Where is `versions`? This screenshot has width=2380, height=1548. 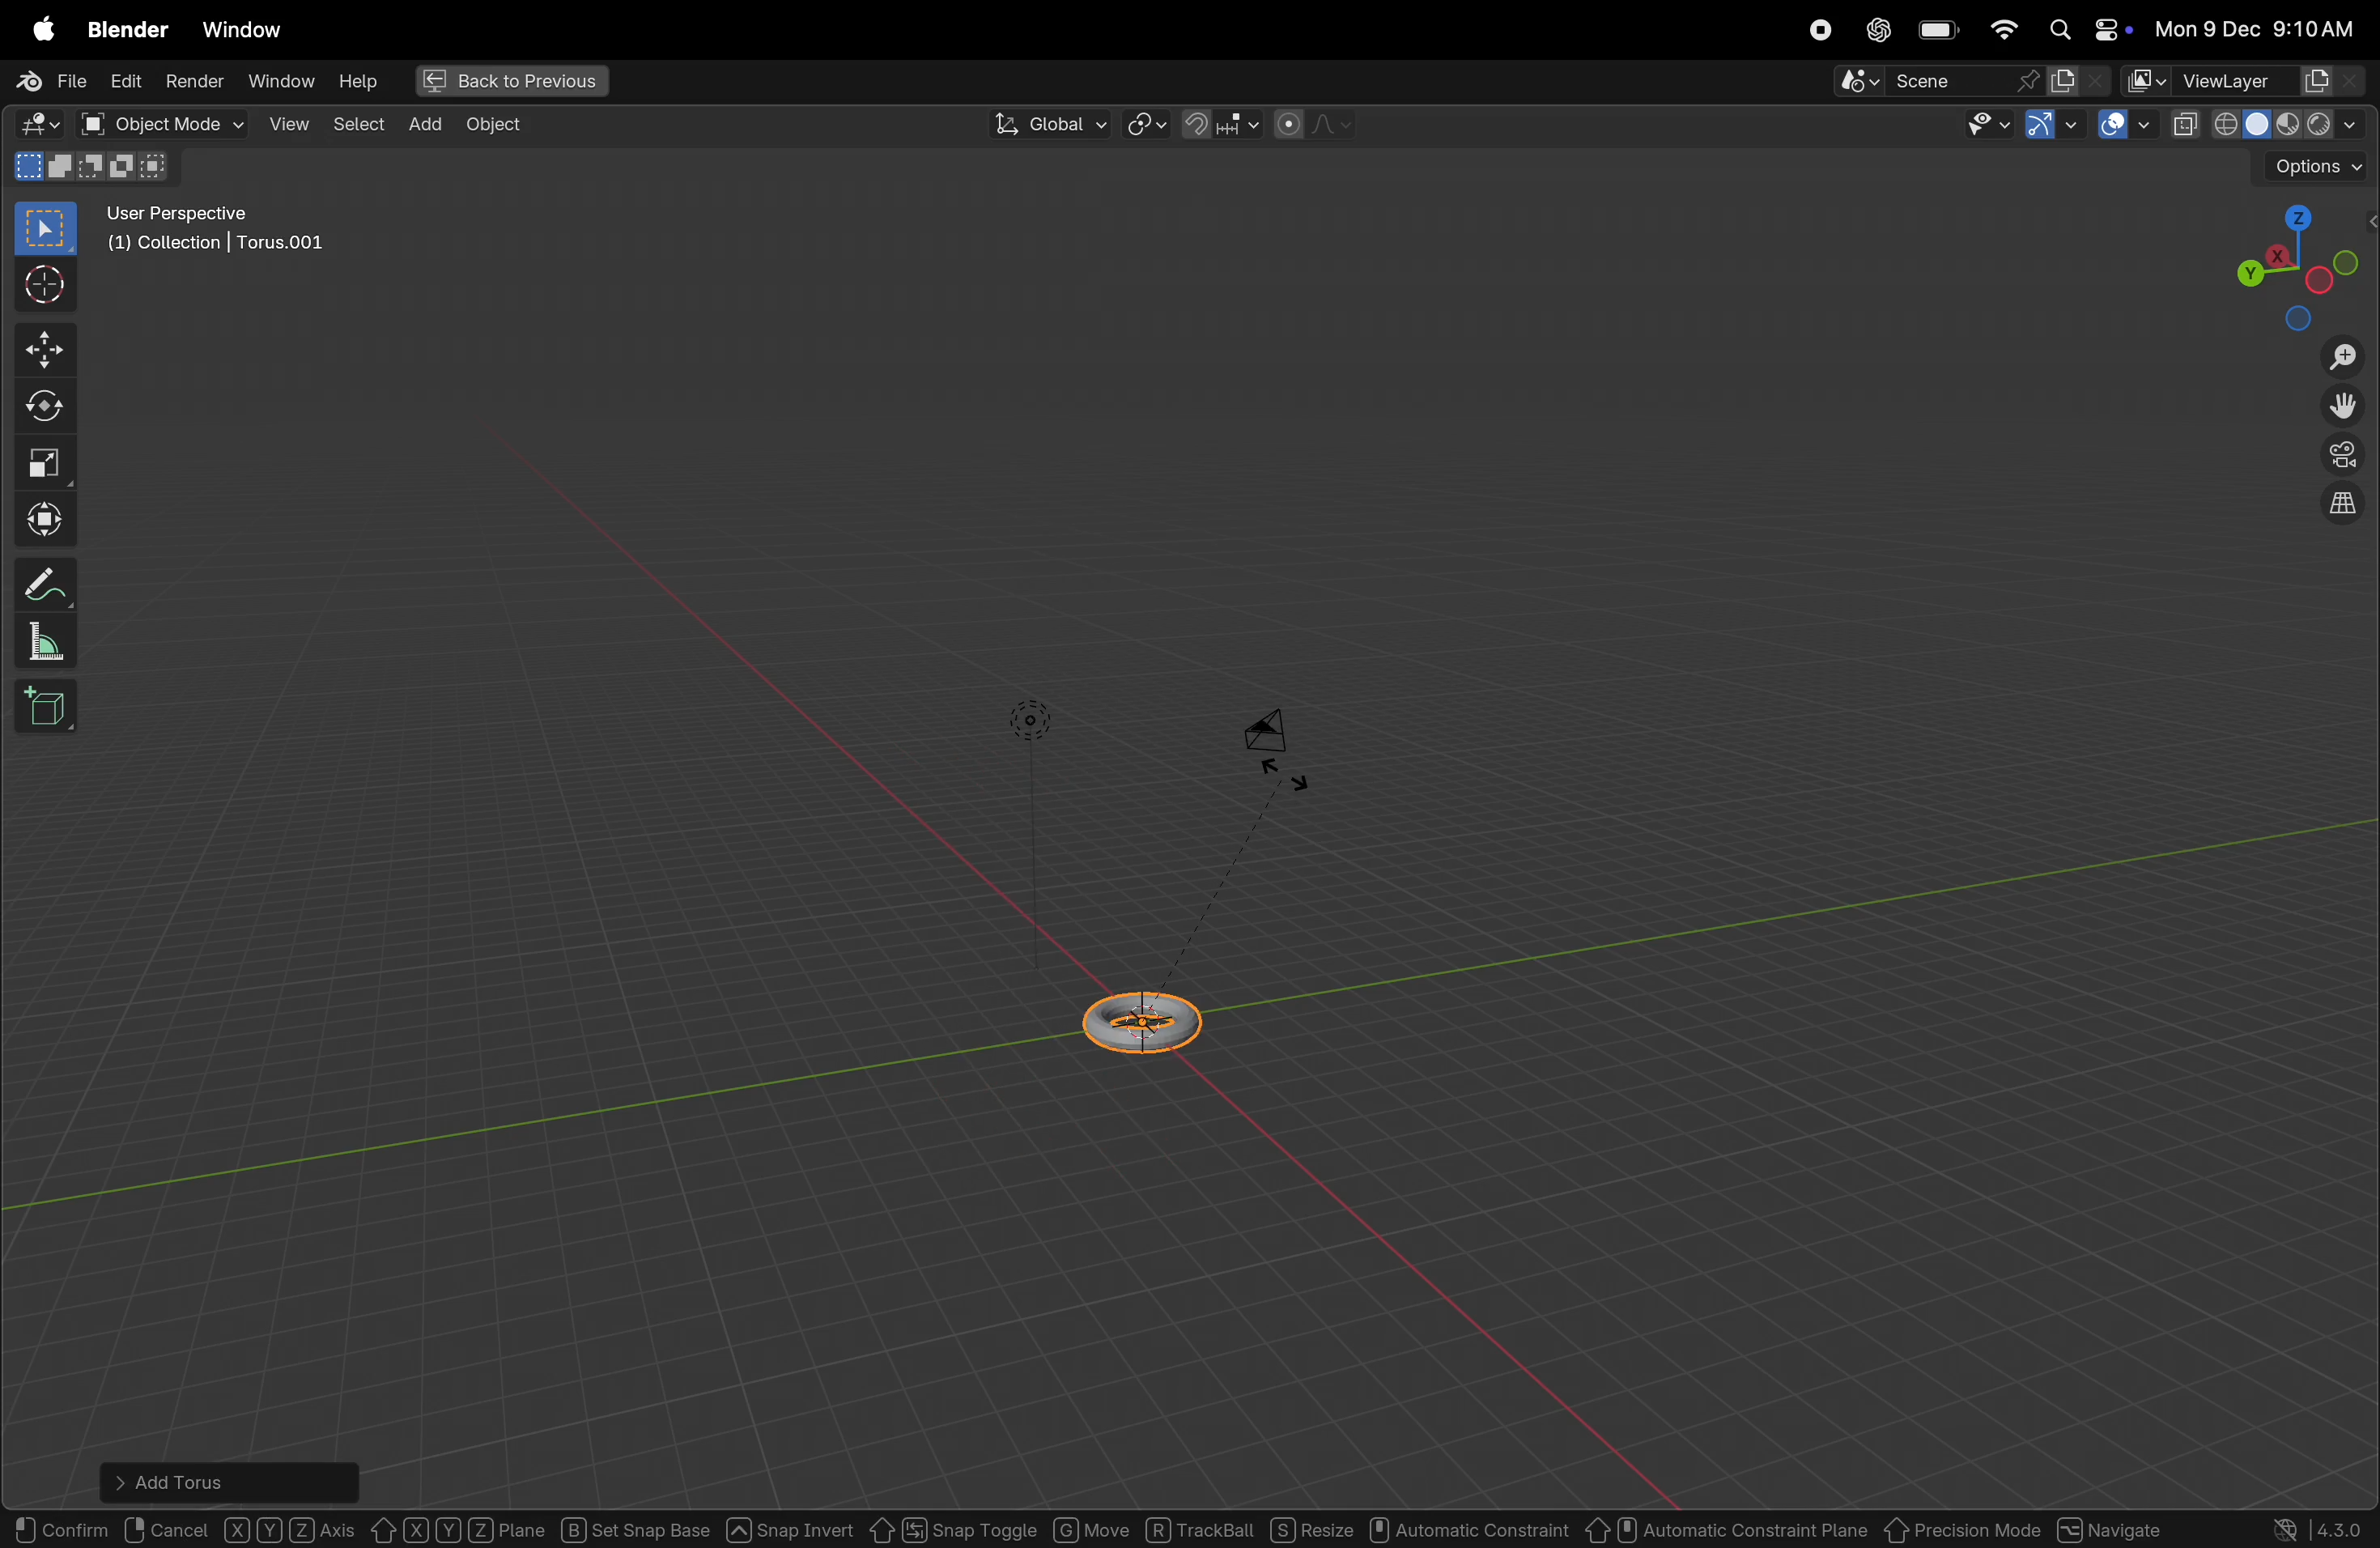
versions is located at coordinates (2320, 1527).